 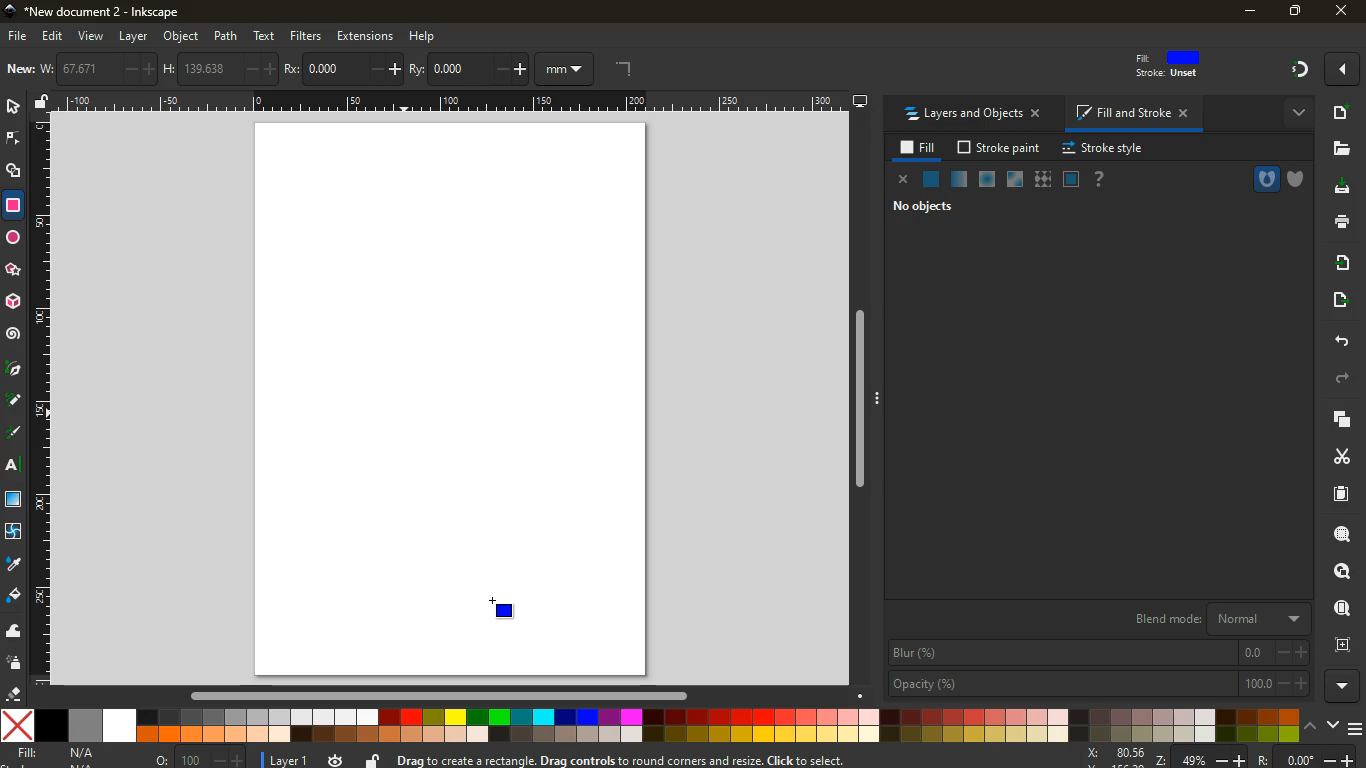 I want to click on back, so click(x=1340, y=338).